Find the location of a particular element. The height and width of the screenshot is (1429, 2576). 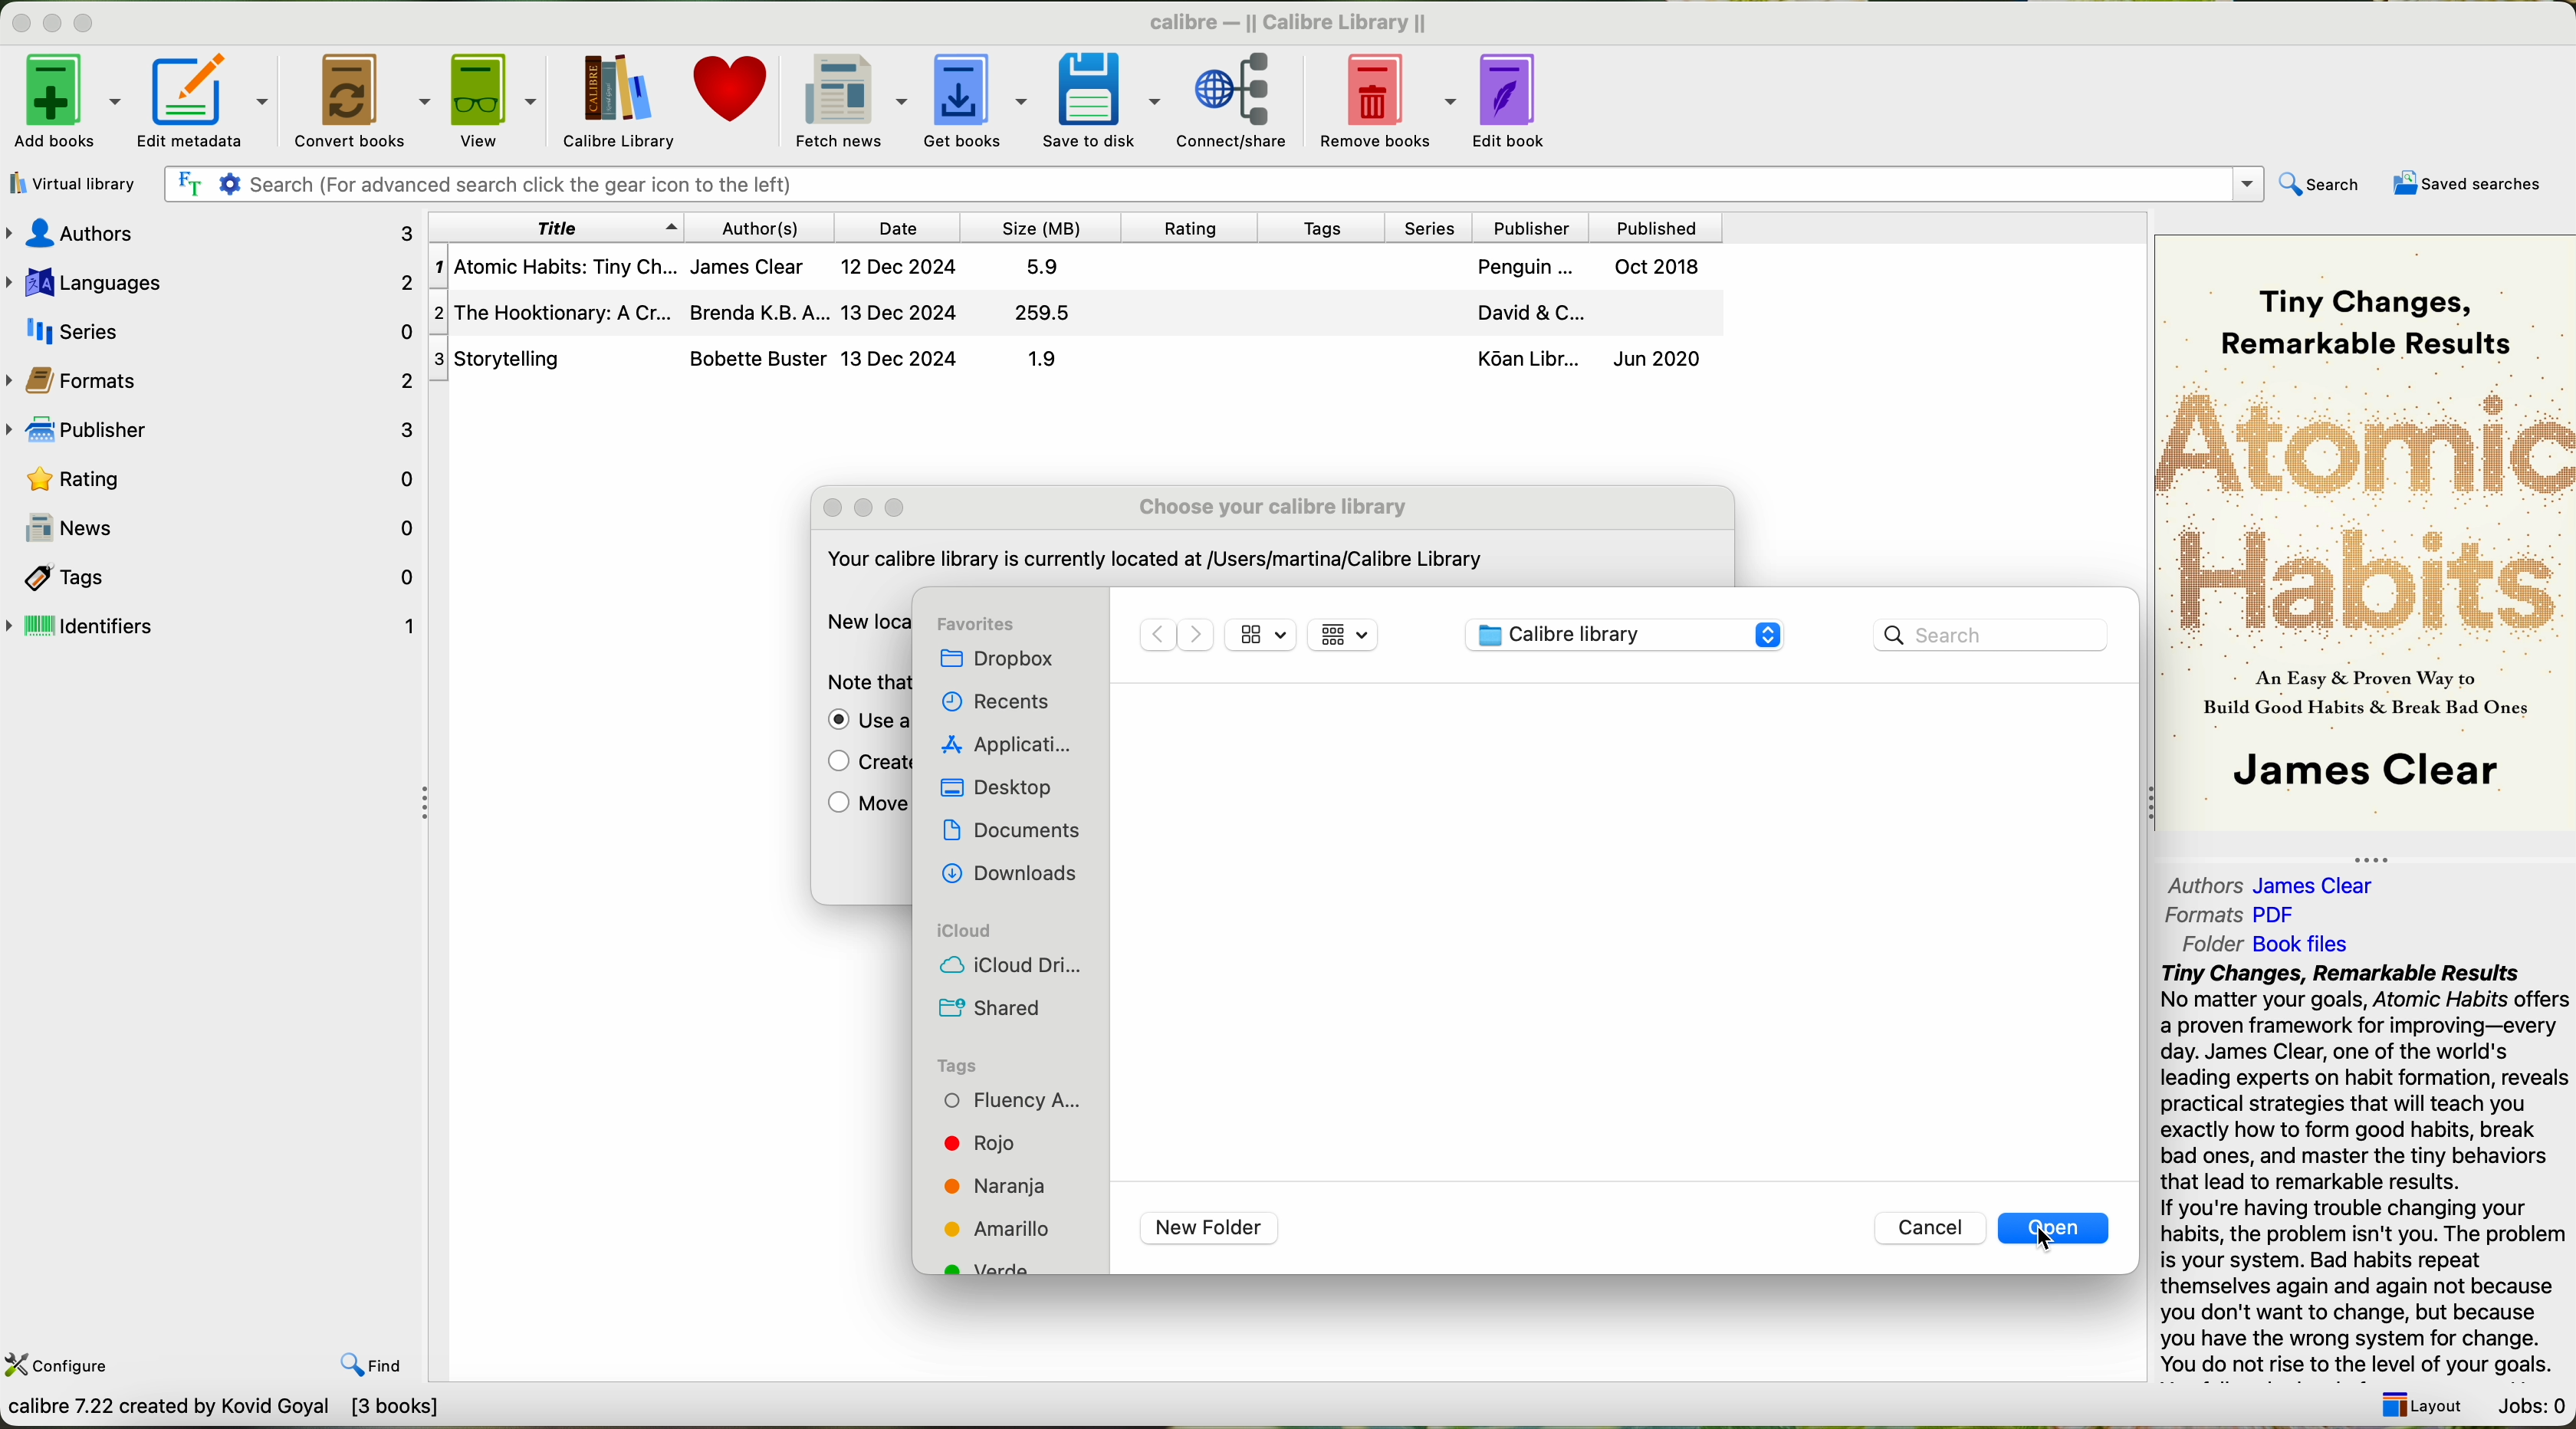

James Clear is located at coordinates (2359, 774).